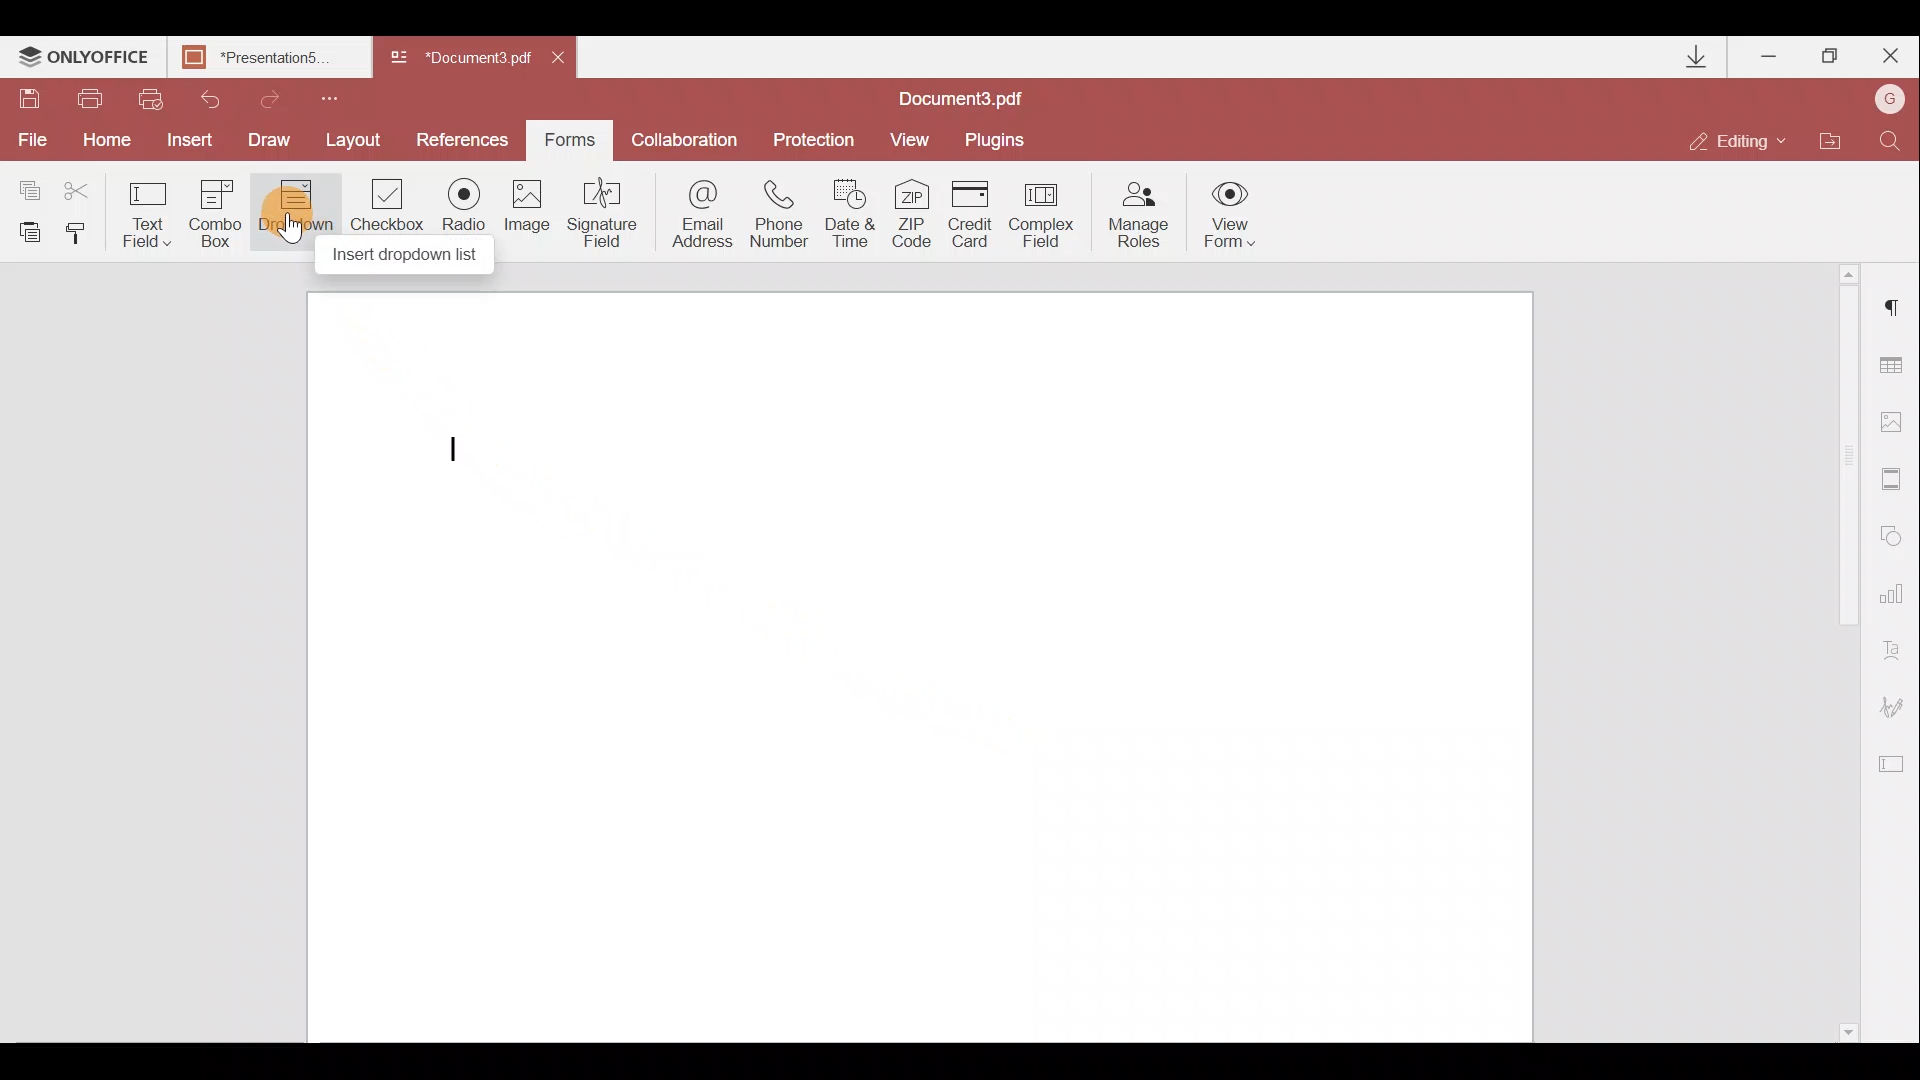  Describe the element at coordinates (1894, 140) in the screenshot. I see `Find` at that location.